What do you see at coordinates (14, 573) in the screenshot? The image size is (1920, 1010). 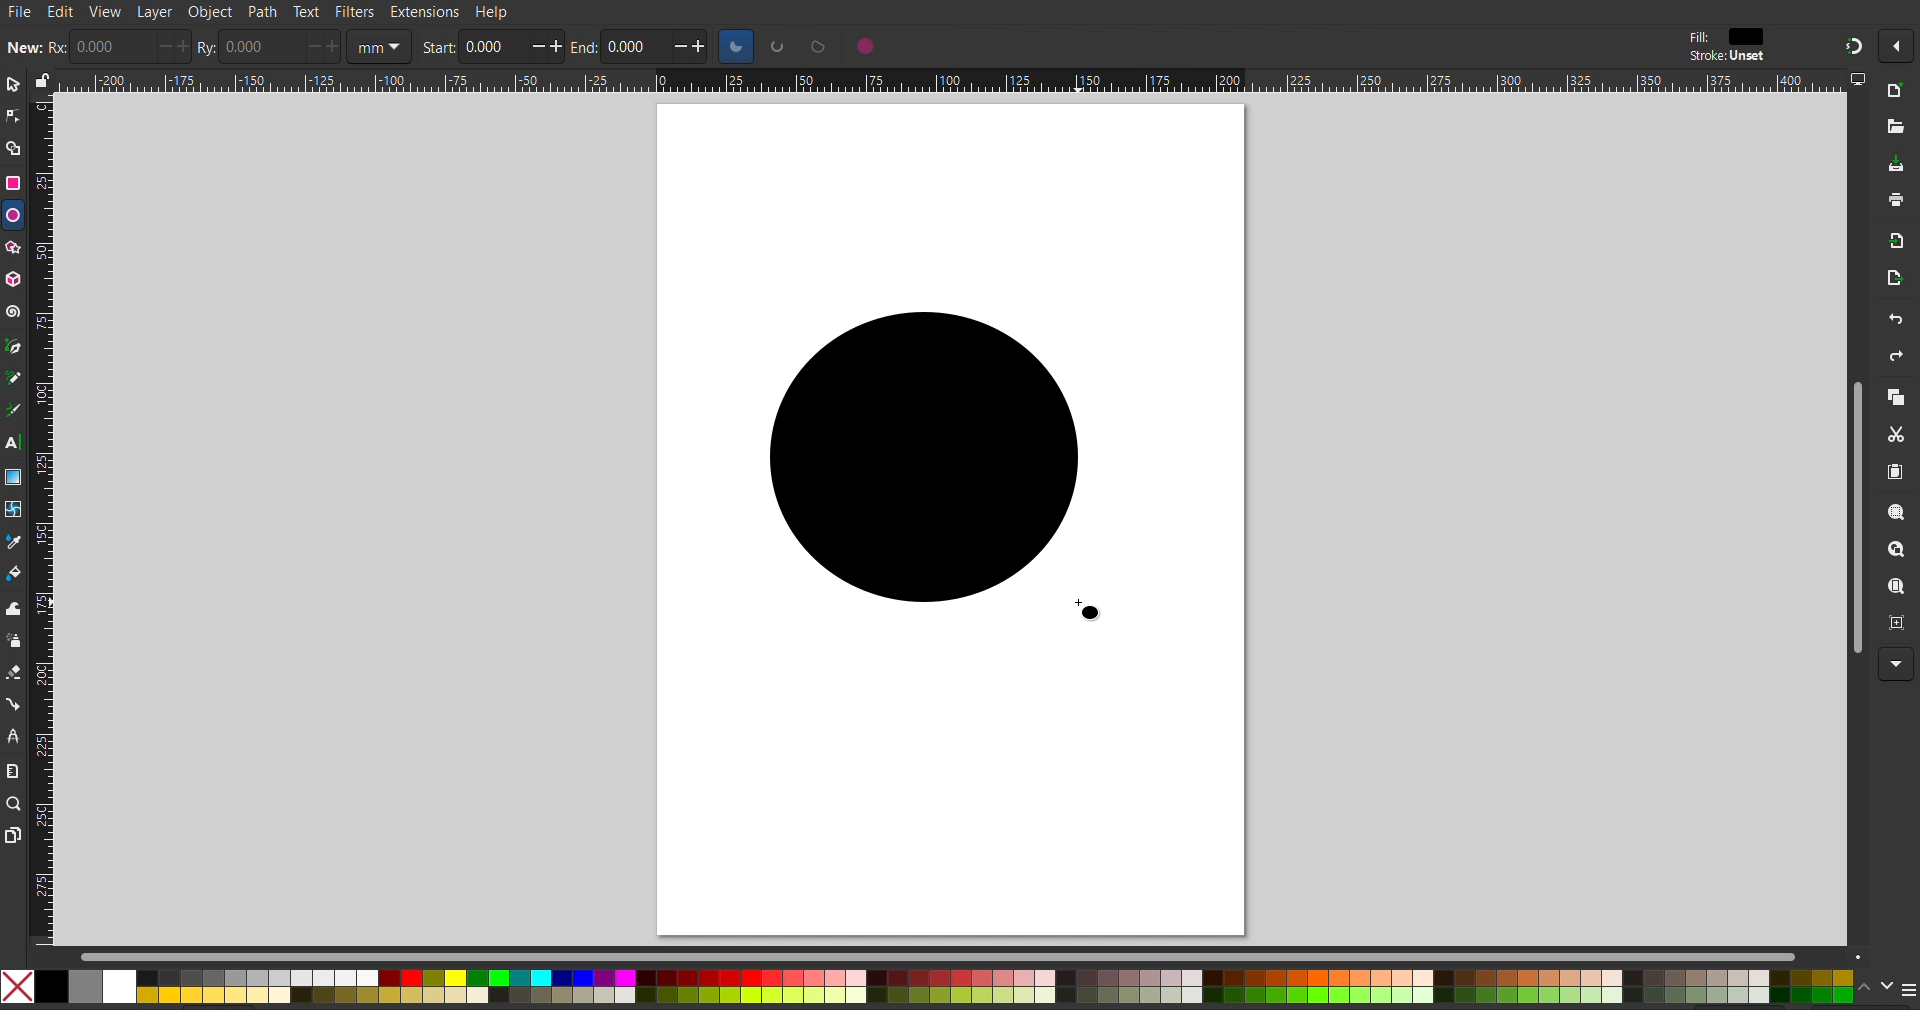 I see `Color Fill` at bounding box center [14, 573].